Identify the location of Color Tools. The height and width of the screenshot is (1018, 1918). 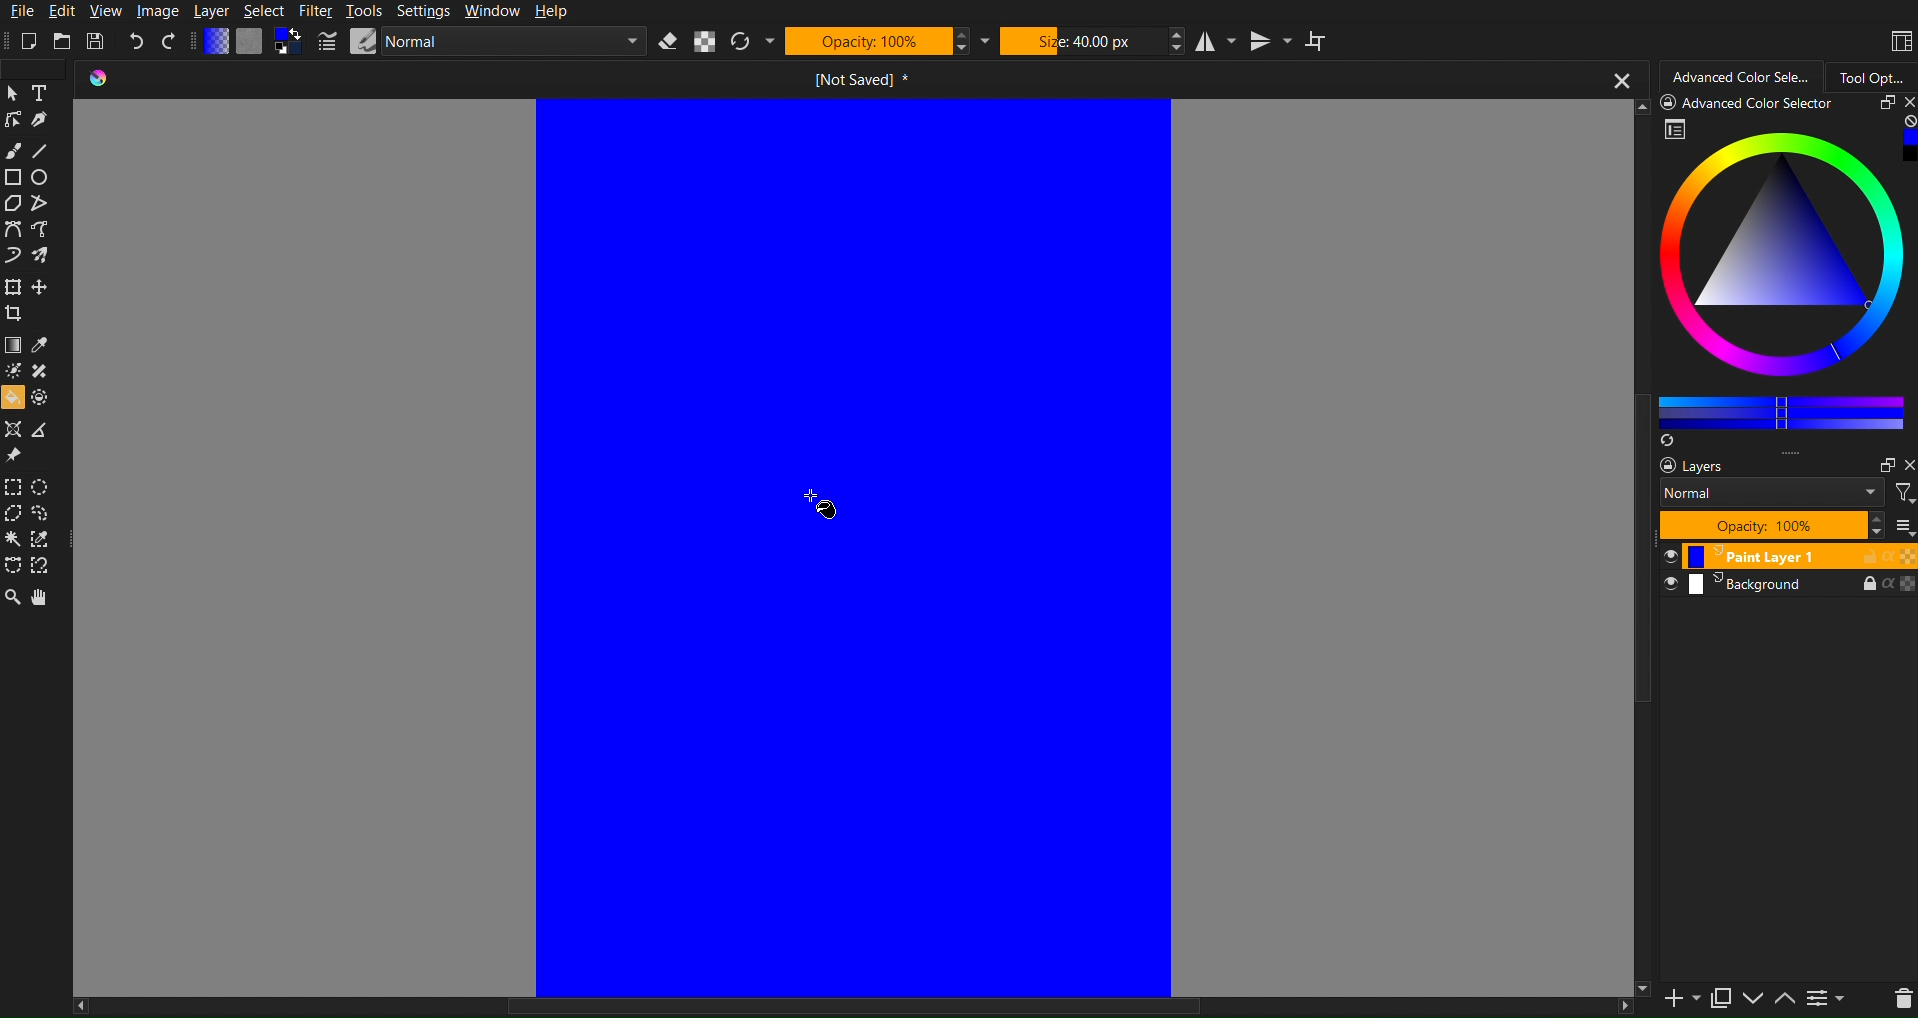
(35, 369).